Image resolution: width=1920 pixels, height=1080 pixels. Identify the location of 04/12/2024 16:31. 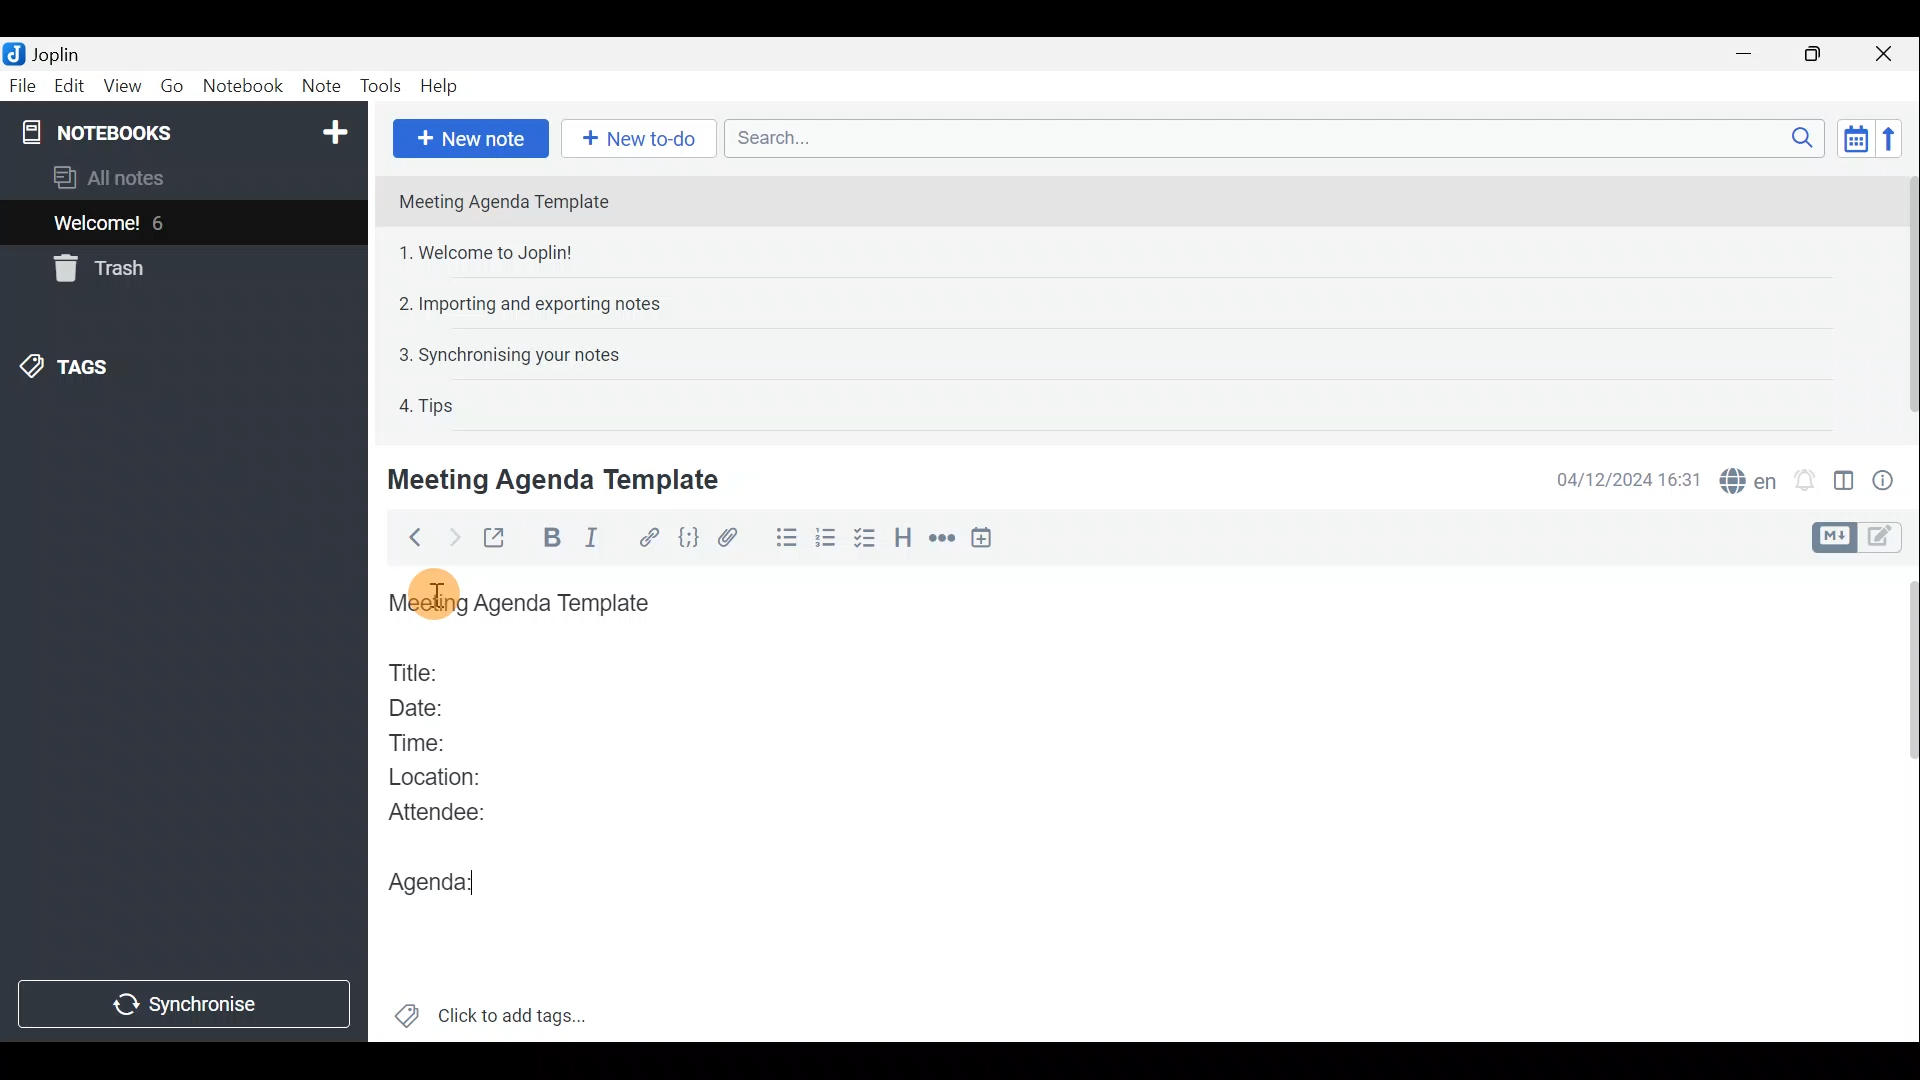
(1619, 478).